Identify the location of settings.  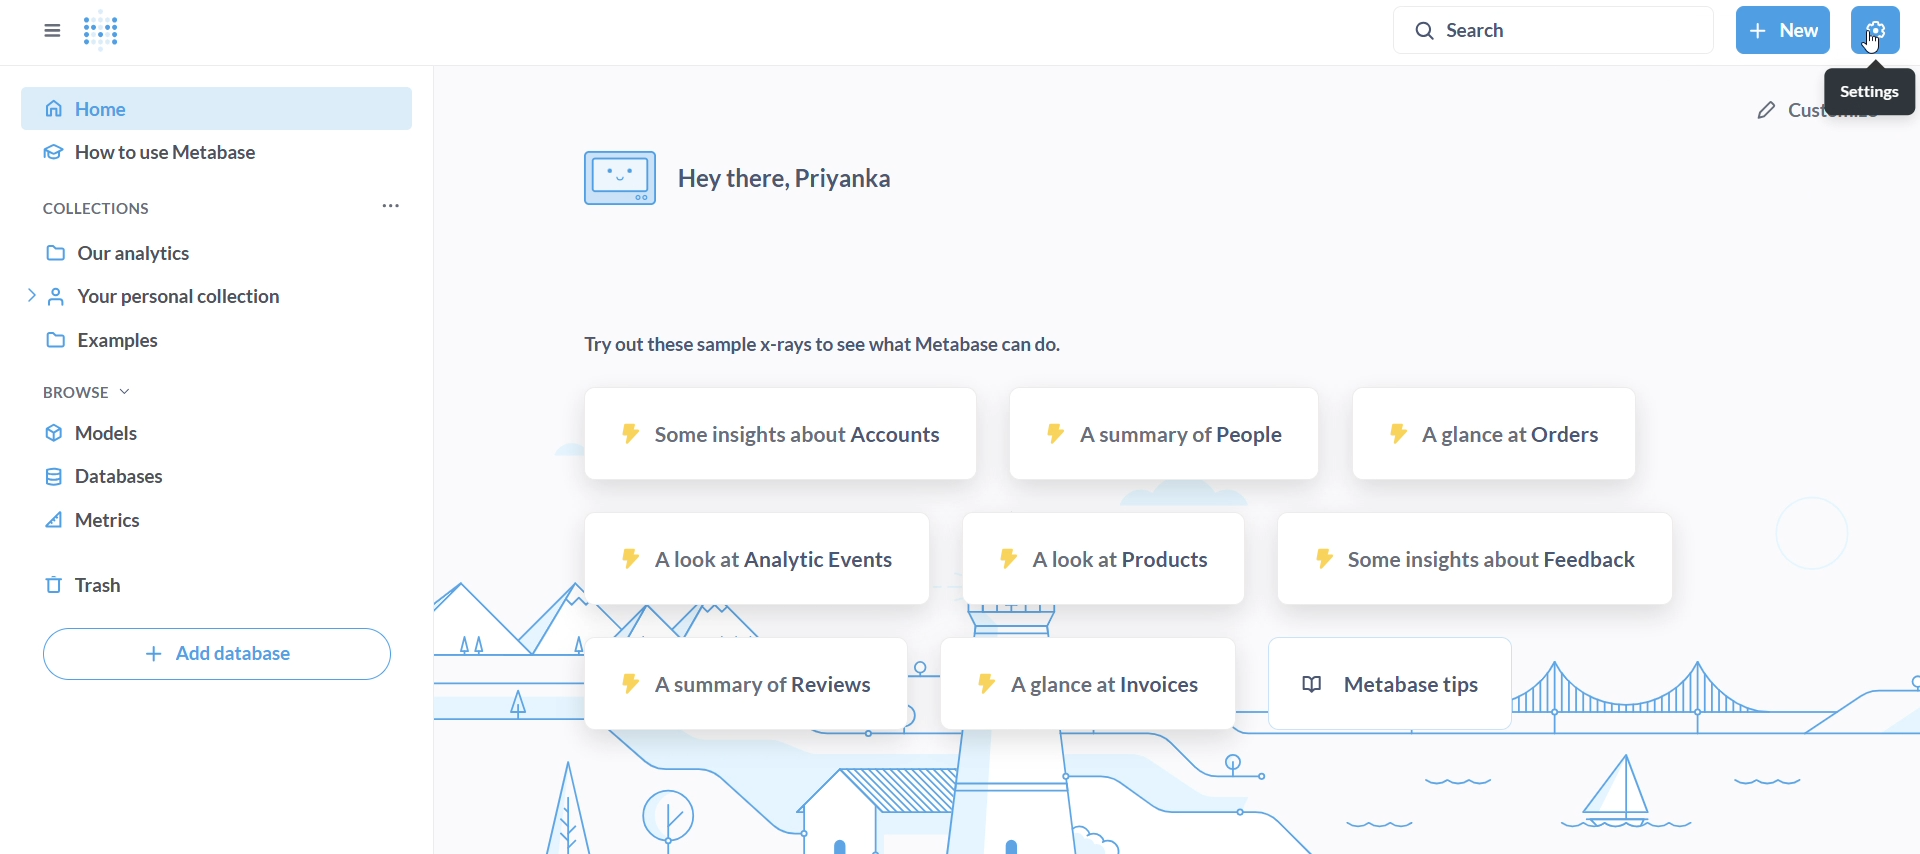
(1870, 92).